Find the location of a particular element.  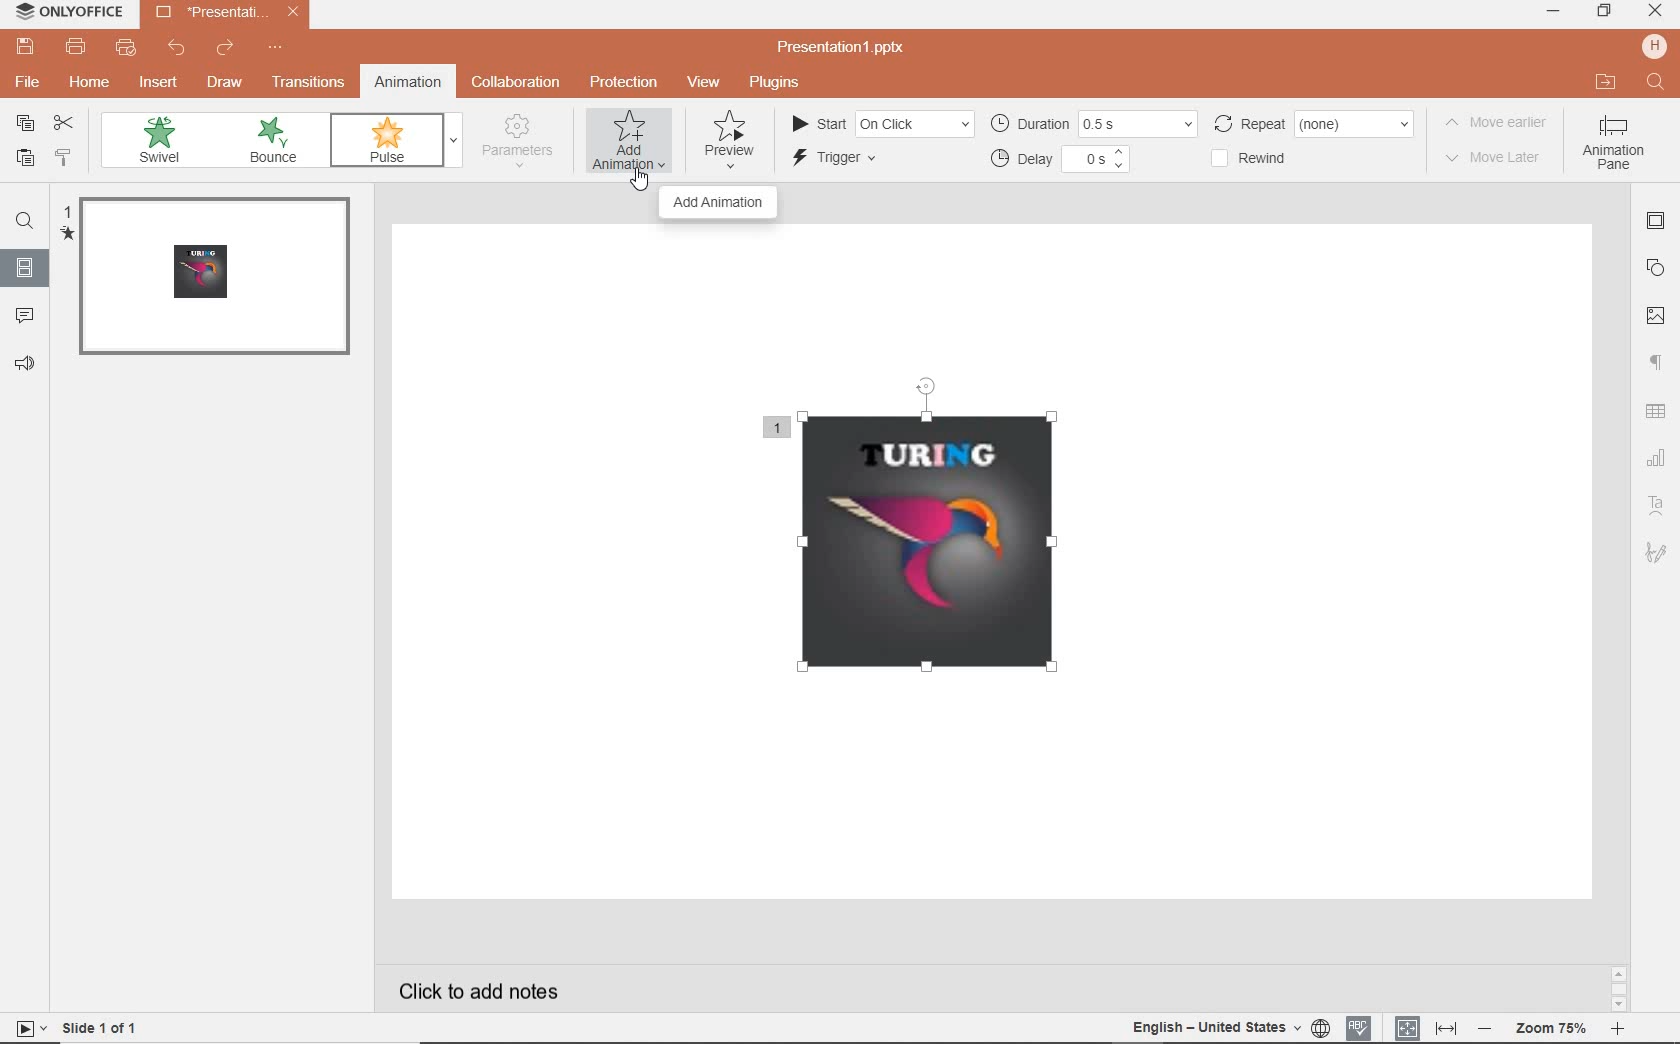

undo is located at coordinates (176, 46).